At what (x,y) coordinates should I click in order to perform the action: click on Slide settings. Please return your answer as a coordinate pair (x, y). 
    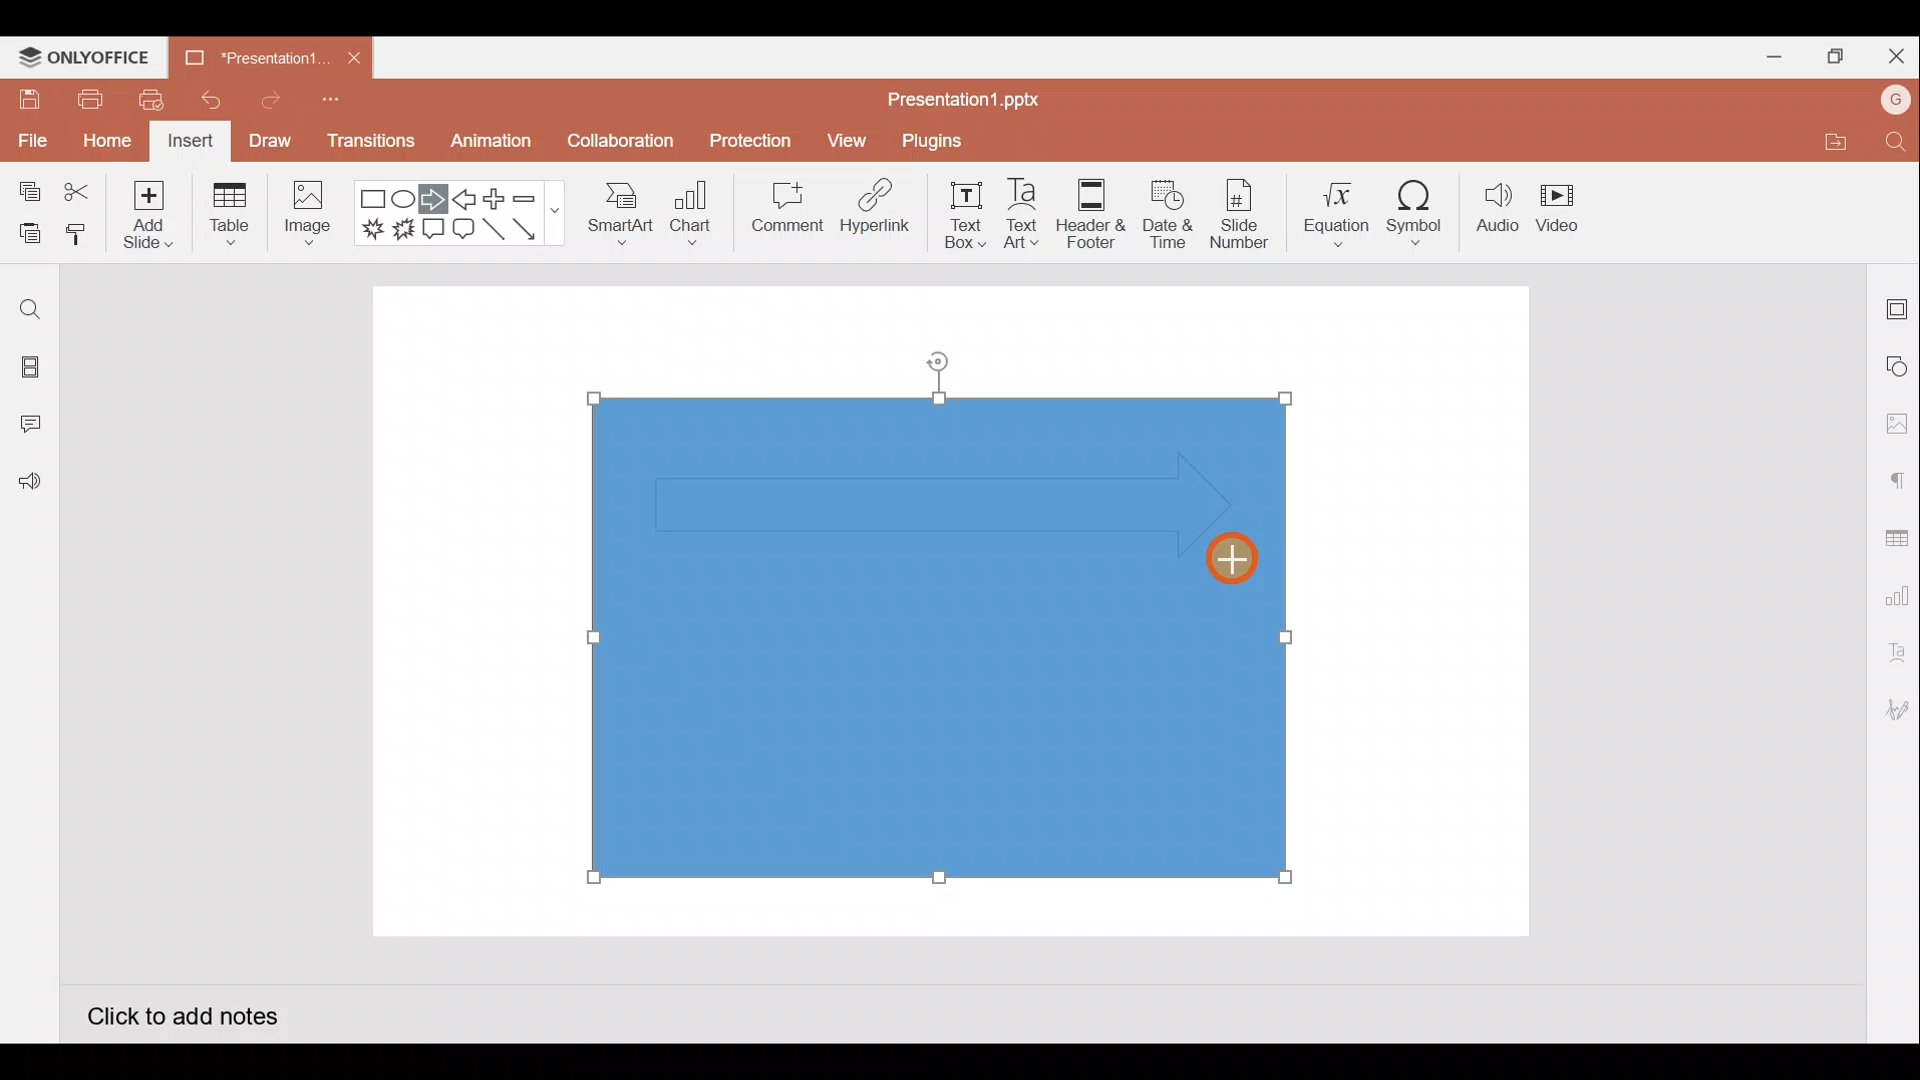
    Looking at the image, I should click on (1898, 305).